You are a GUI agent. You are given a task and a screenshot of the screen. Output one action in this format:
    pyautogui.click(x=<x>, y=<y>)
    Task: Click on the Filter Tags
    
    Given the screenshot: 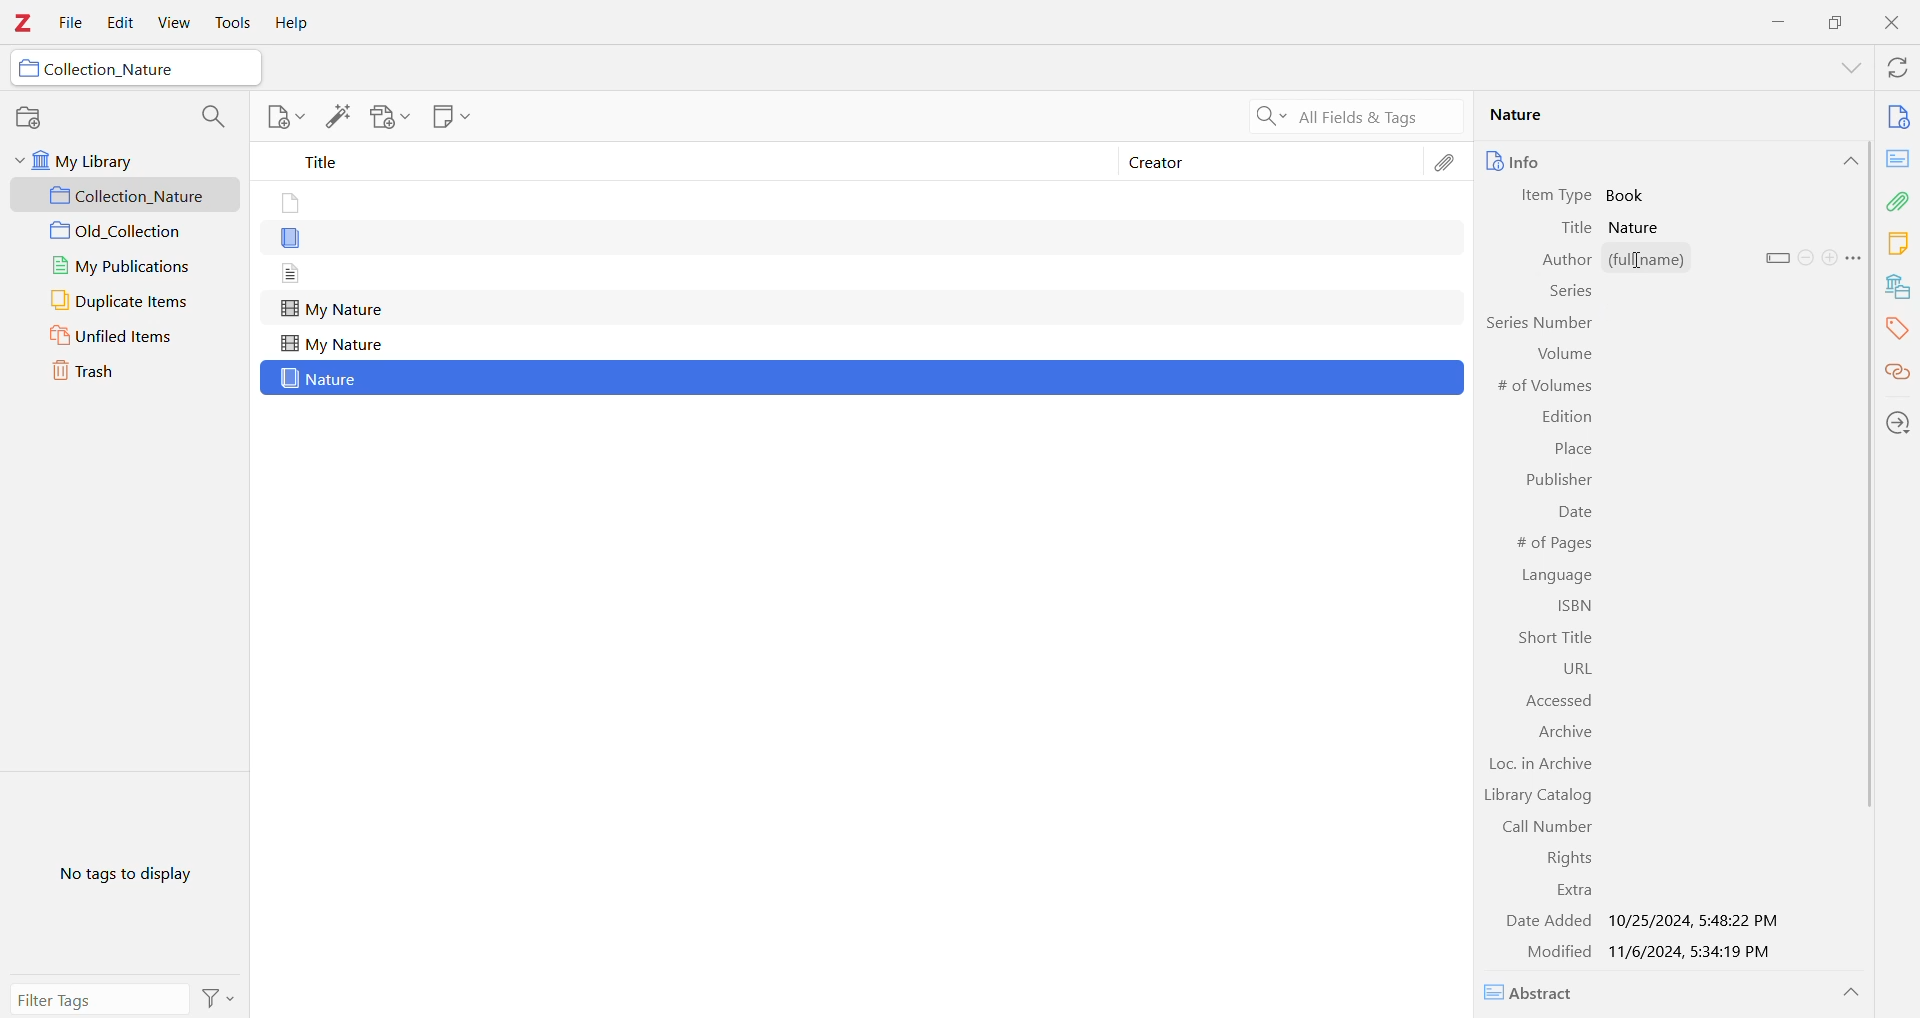 What is the action you would take?
    pyautogui.click(x=99, y=999)
    